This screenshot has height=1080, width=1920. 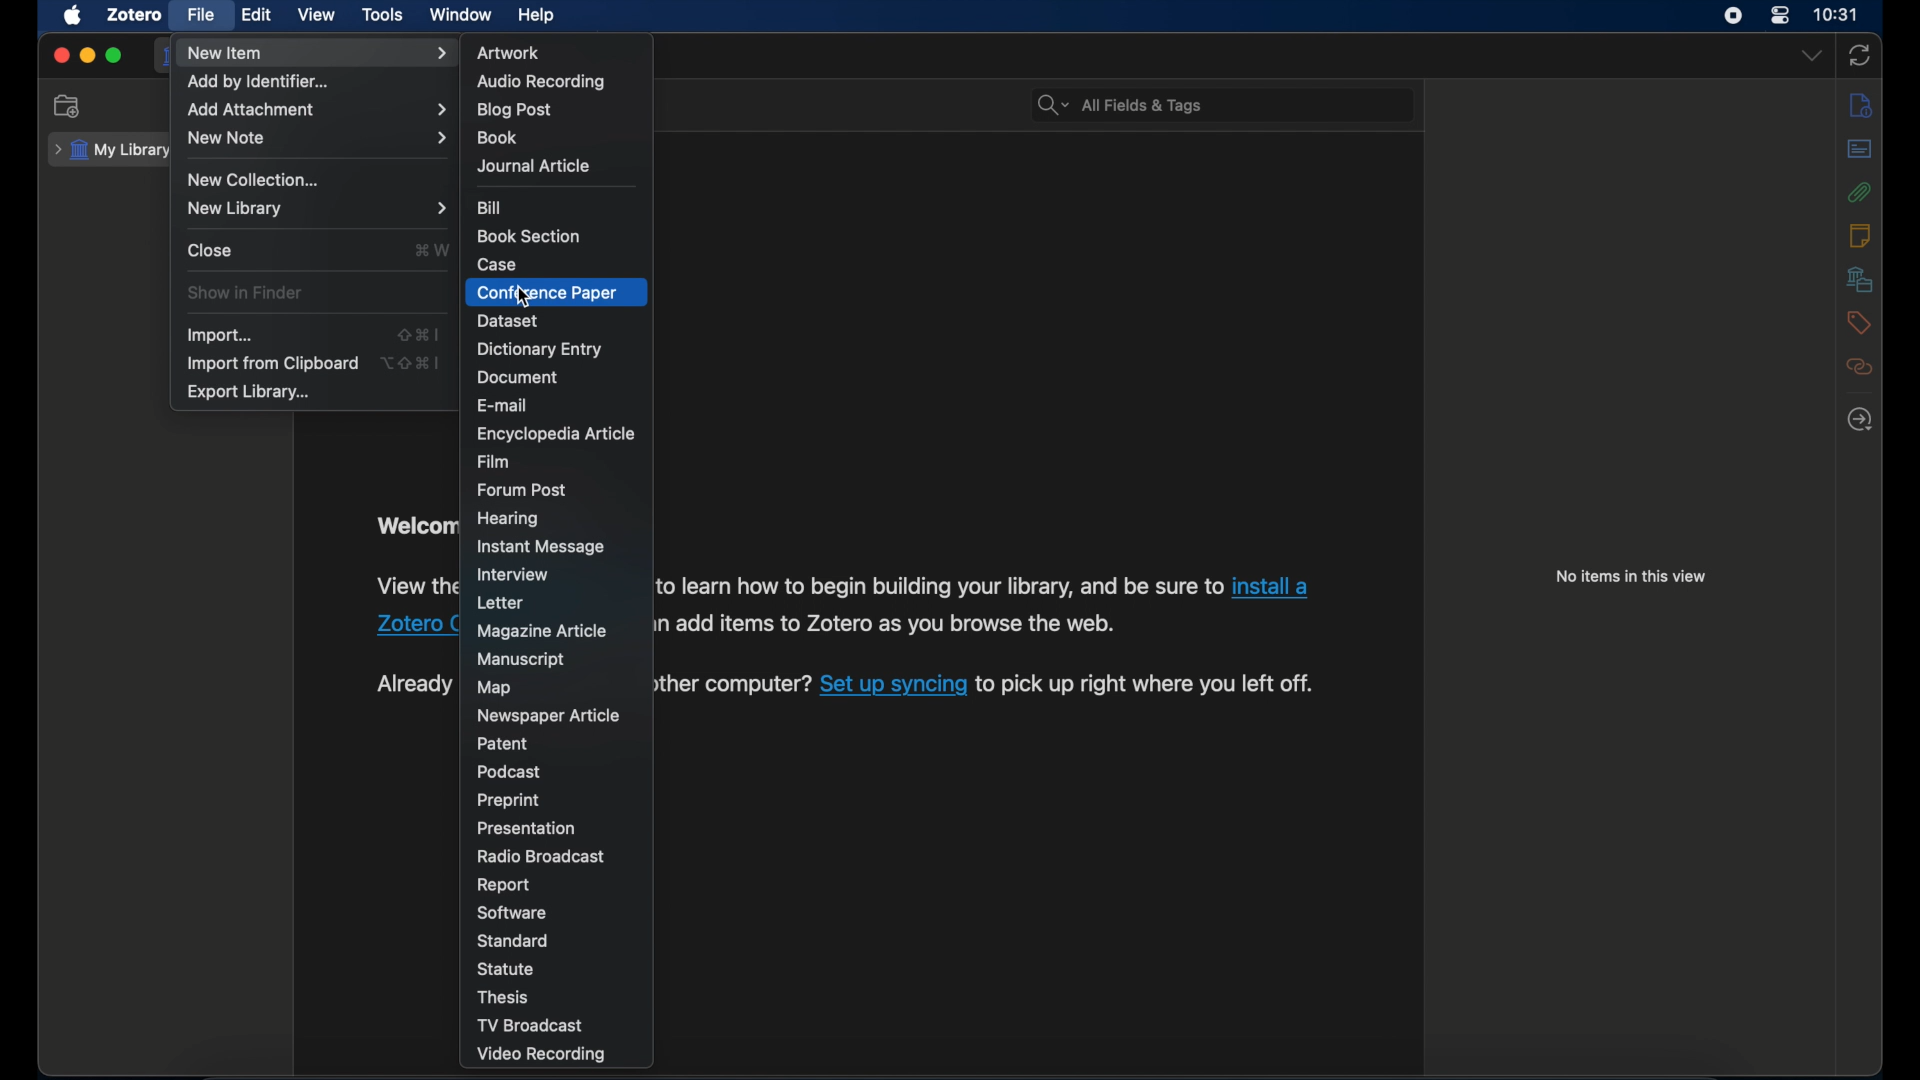 I want to click on text, so click(x=1147, y=684).